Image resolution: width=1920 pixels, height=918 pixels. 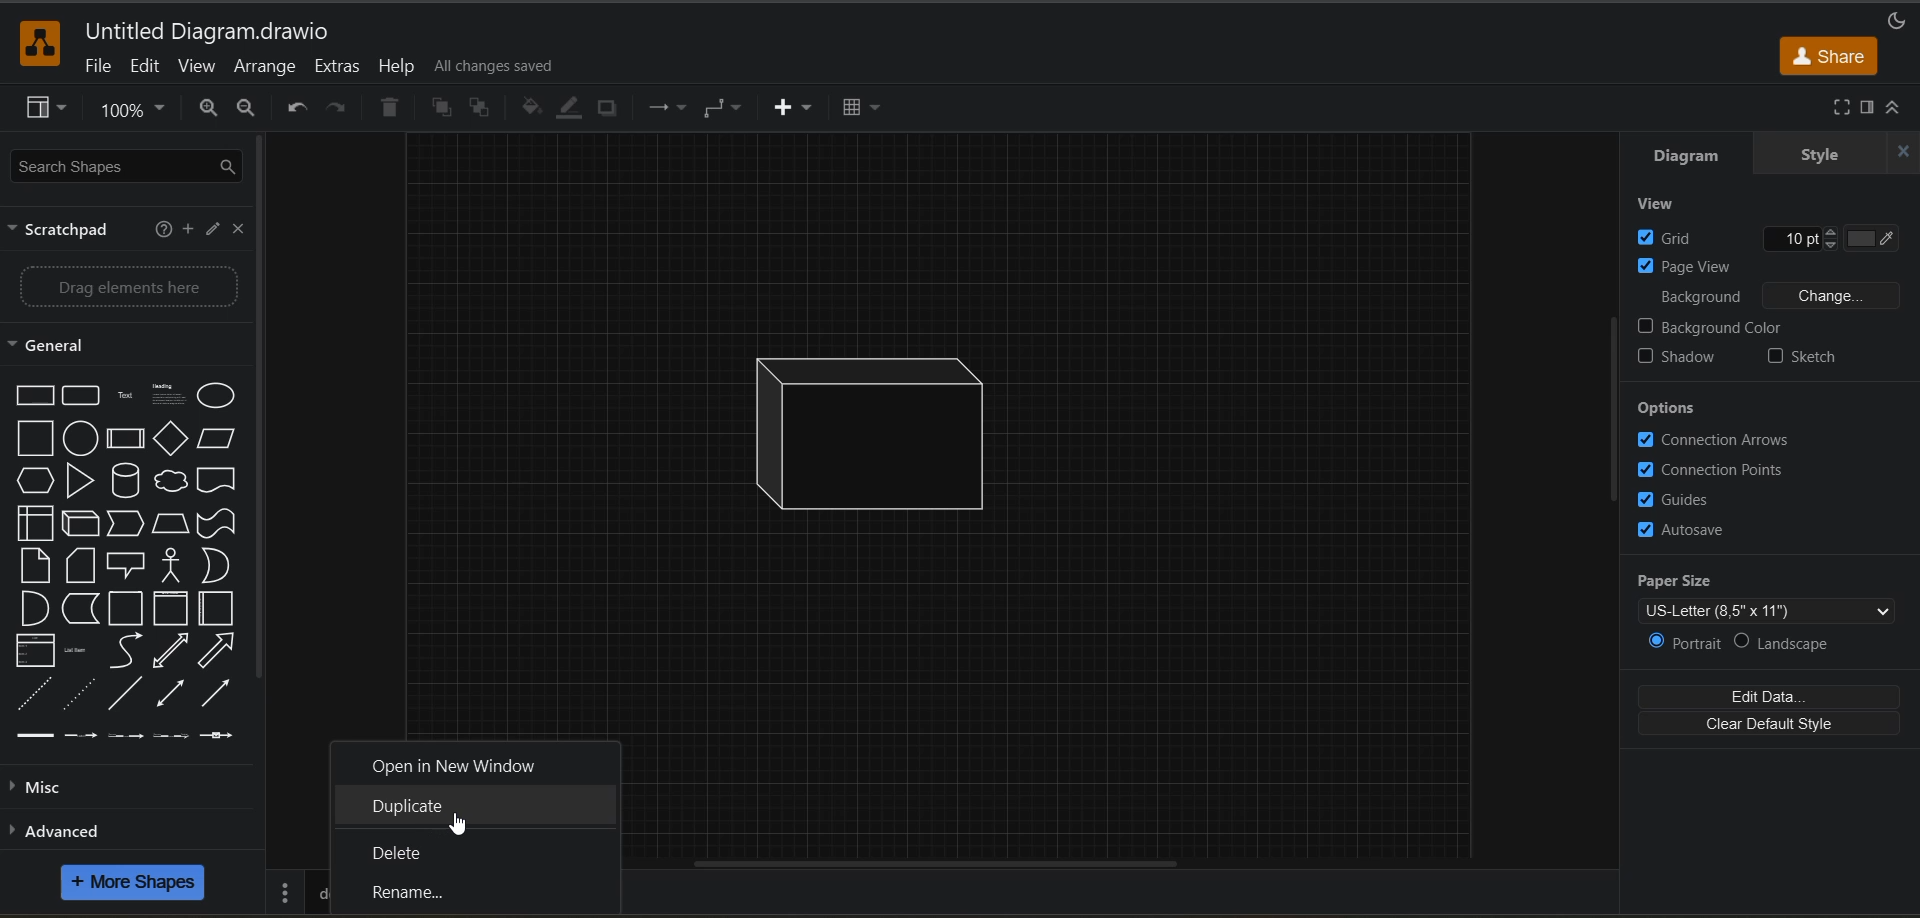 I want to click on waypoints, so click(x=726, y=107).